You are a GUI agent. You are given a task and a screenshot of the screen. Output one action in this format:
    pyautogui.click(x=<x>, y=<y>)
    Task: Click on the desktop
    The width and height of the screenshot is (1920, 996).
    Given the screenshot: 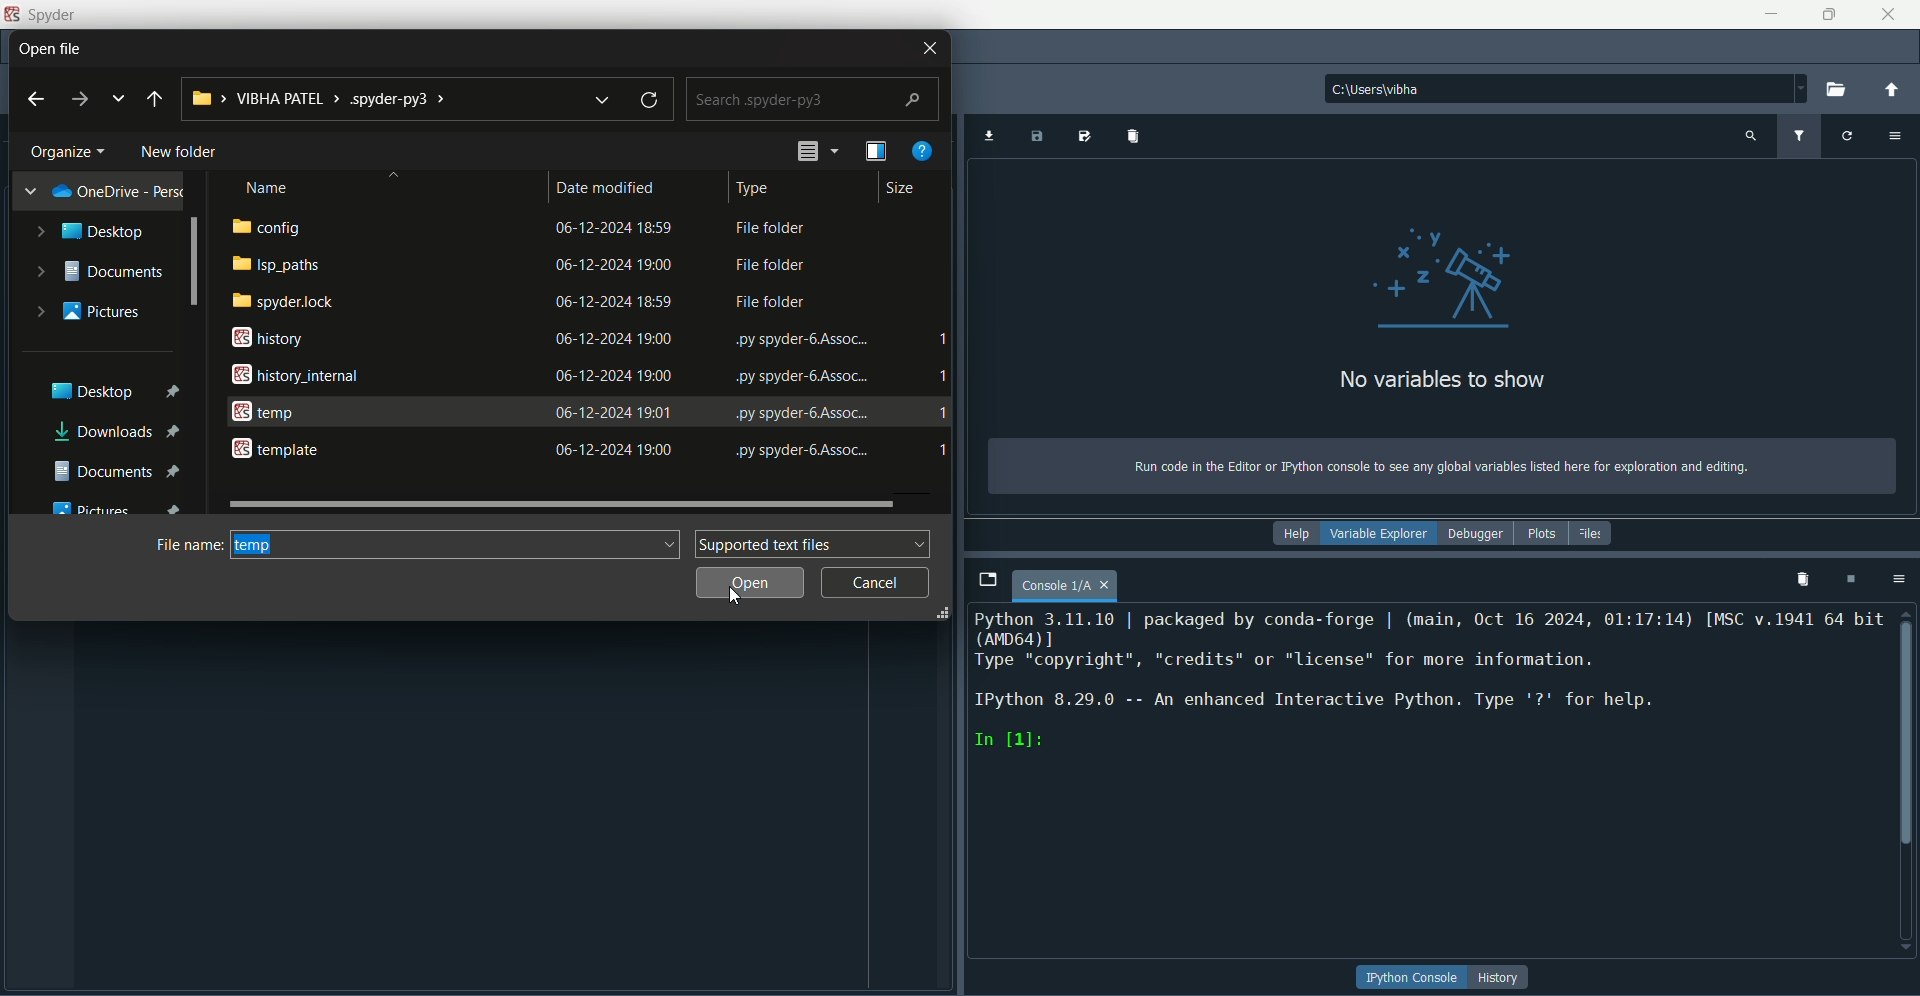 What is the action you would take?
    pyautogui.click(x=116, y=388)
    